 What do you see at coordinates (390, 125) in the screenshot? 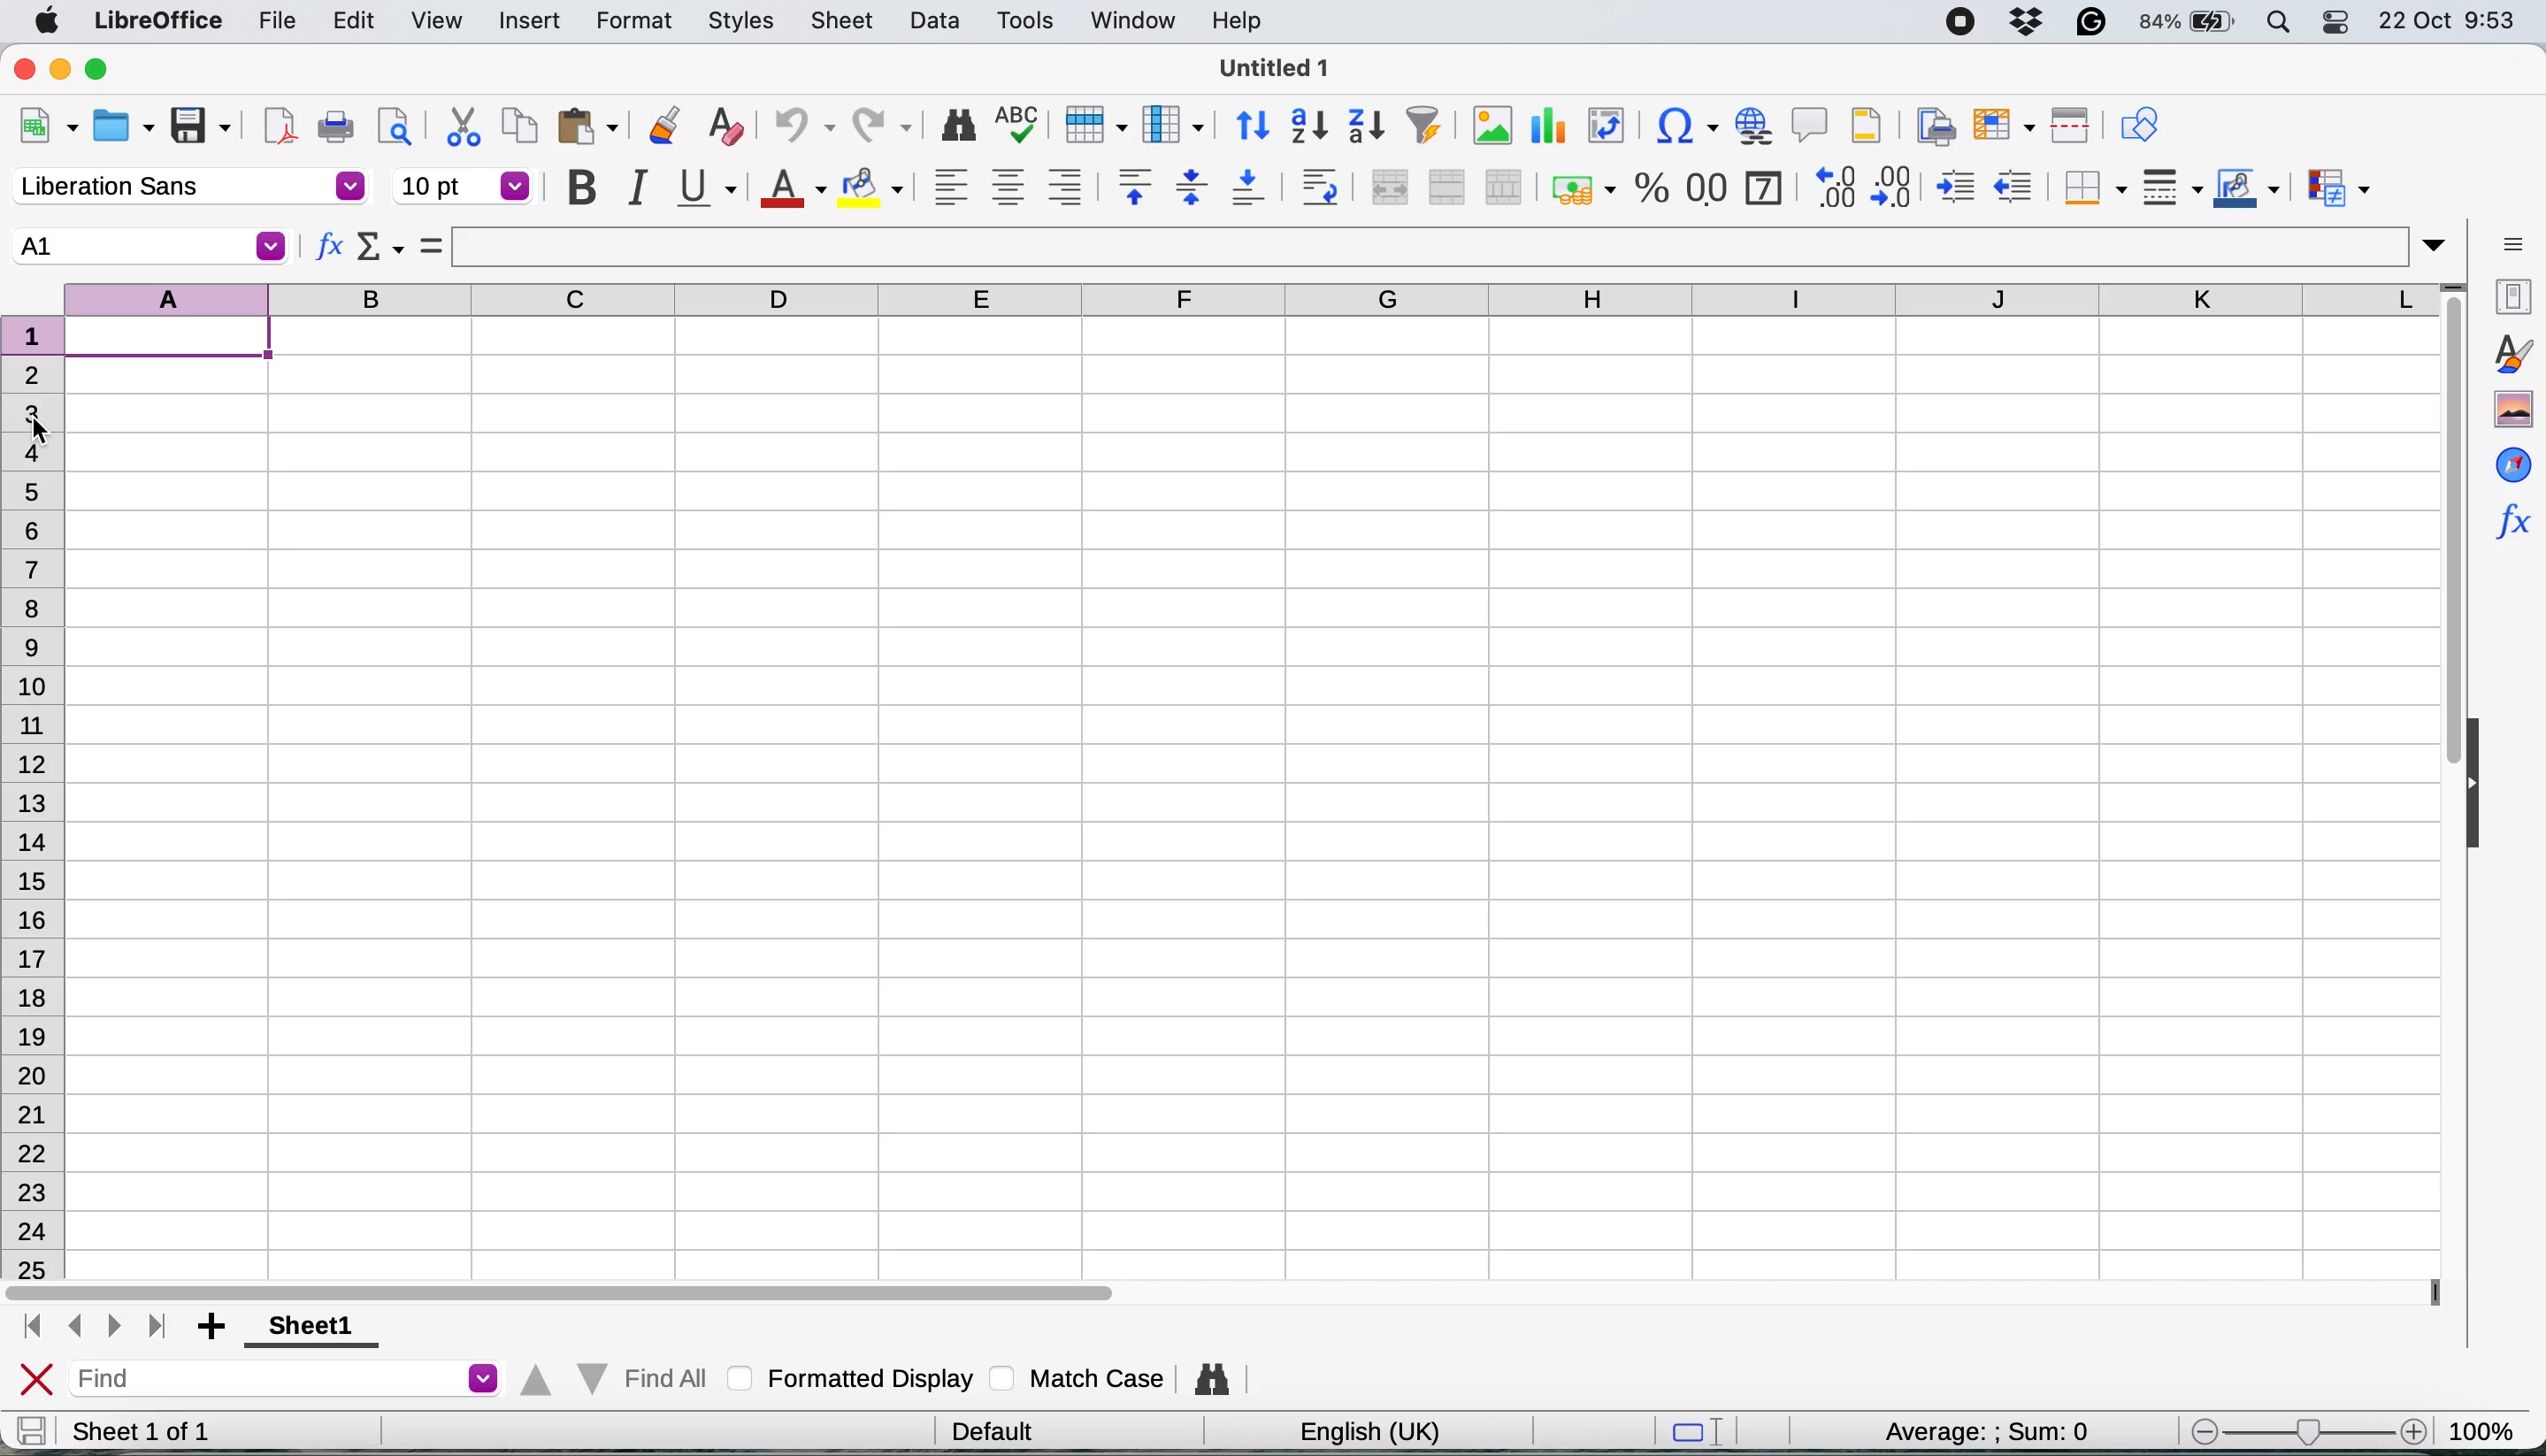
I see `print preview` at bounding box center [390, 125].